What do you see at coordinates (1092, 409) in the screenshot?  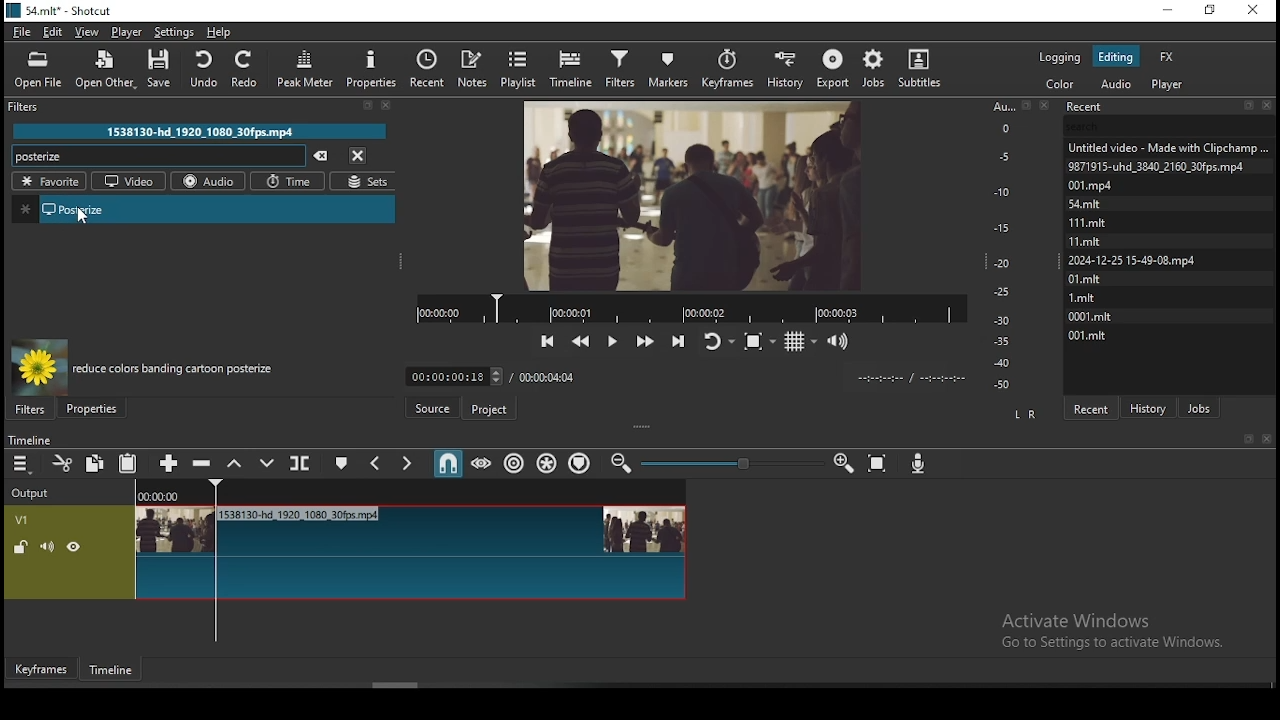 I see `recent` at bounding box center [1092, 409].